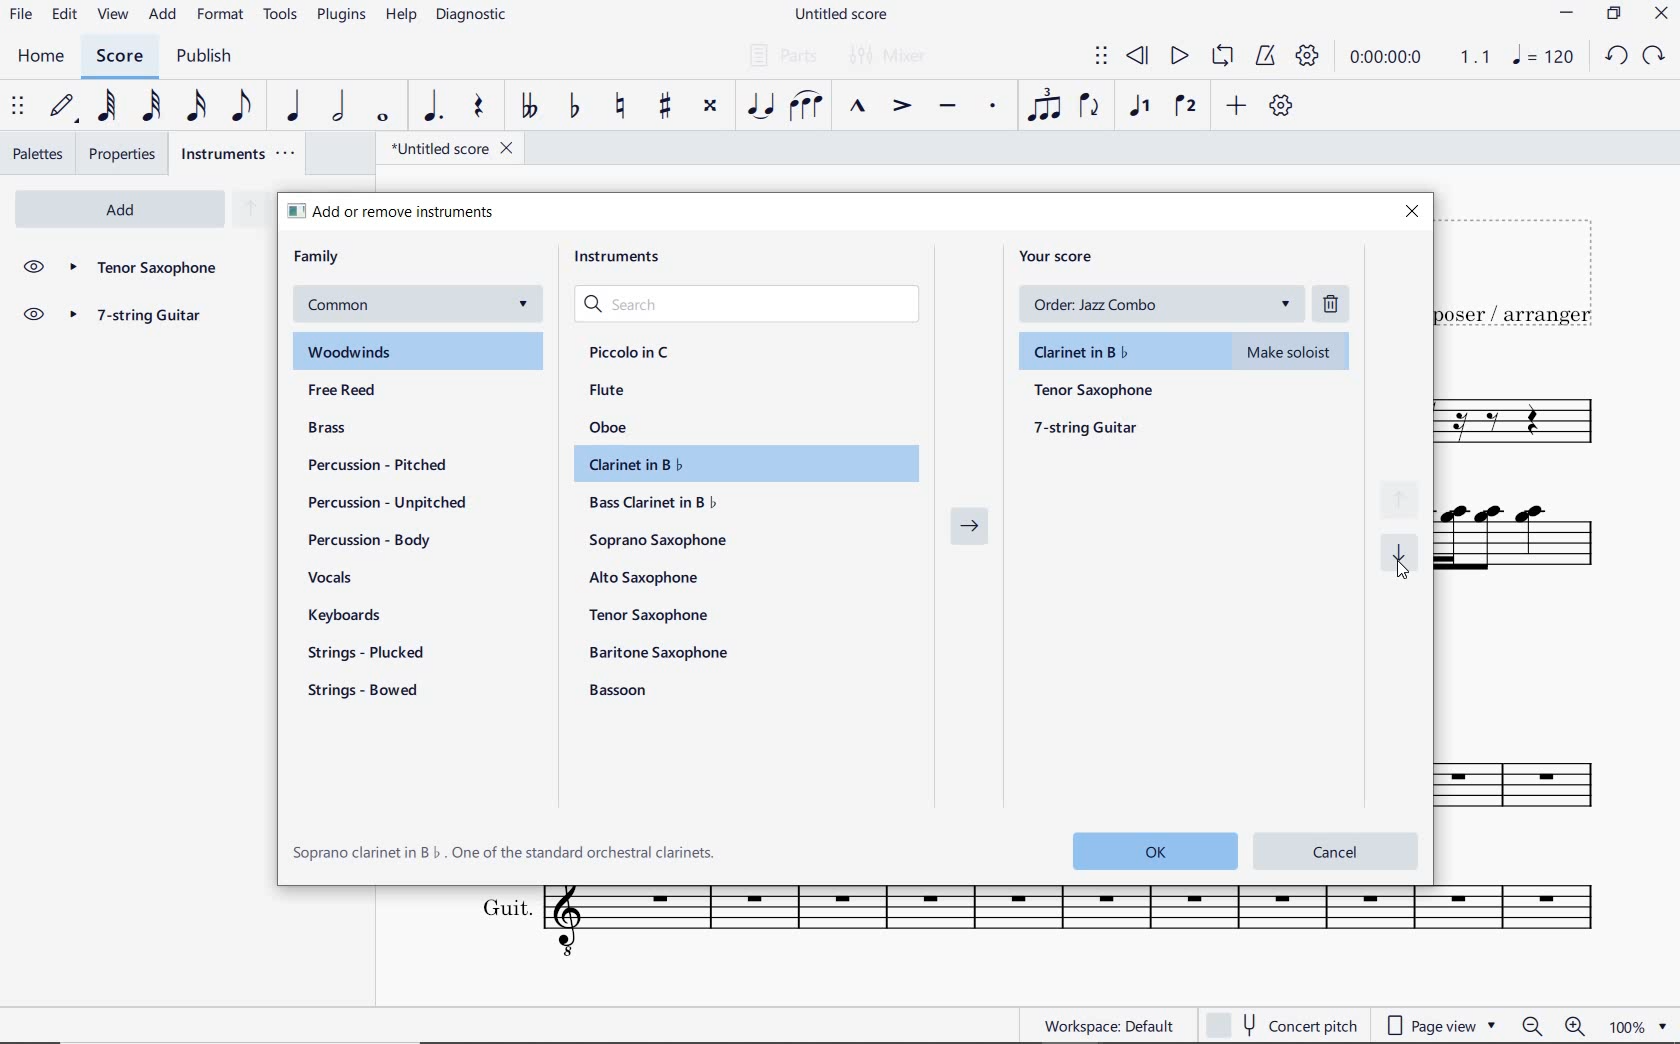 The width and height of the screenshot is (1680, 1044). Describe the element at coordinates (648, 578) in the screenshot. I see `alto saxophone` at that location.